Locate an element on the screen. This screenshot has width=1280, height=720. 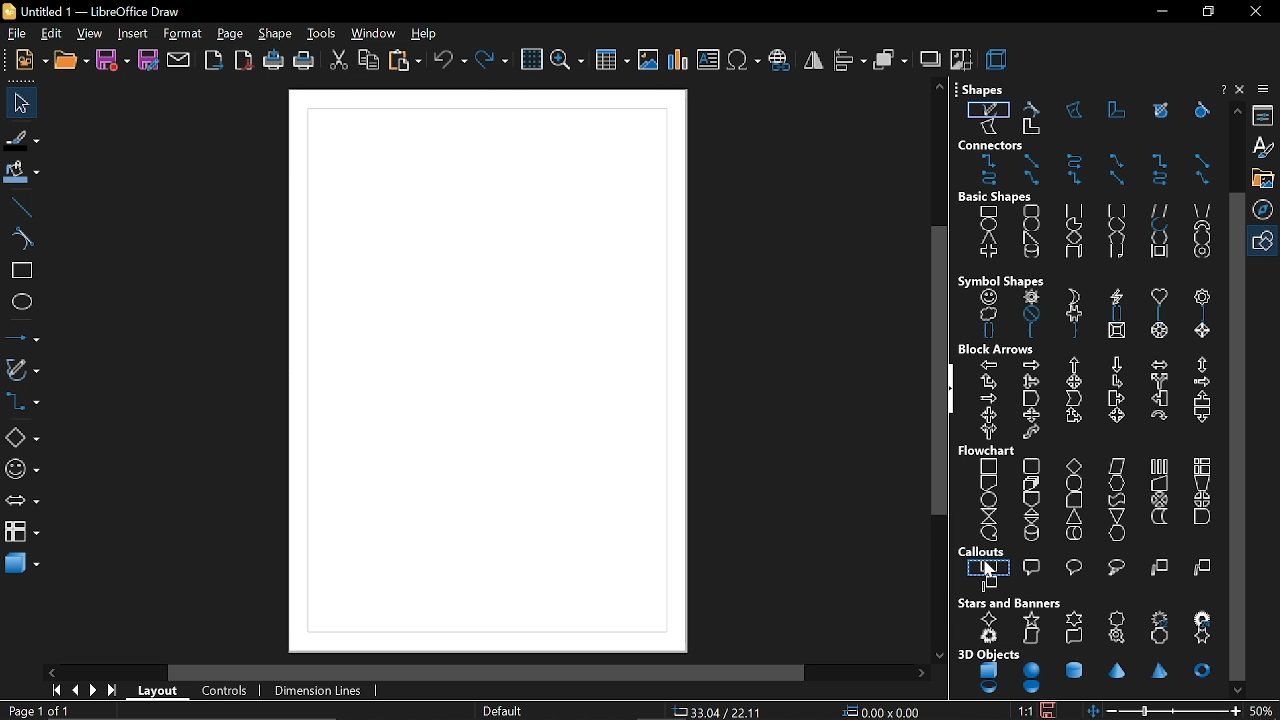
vertical scroll bar is located at coordinates (939, 372).